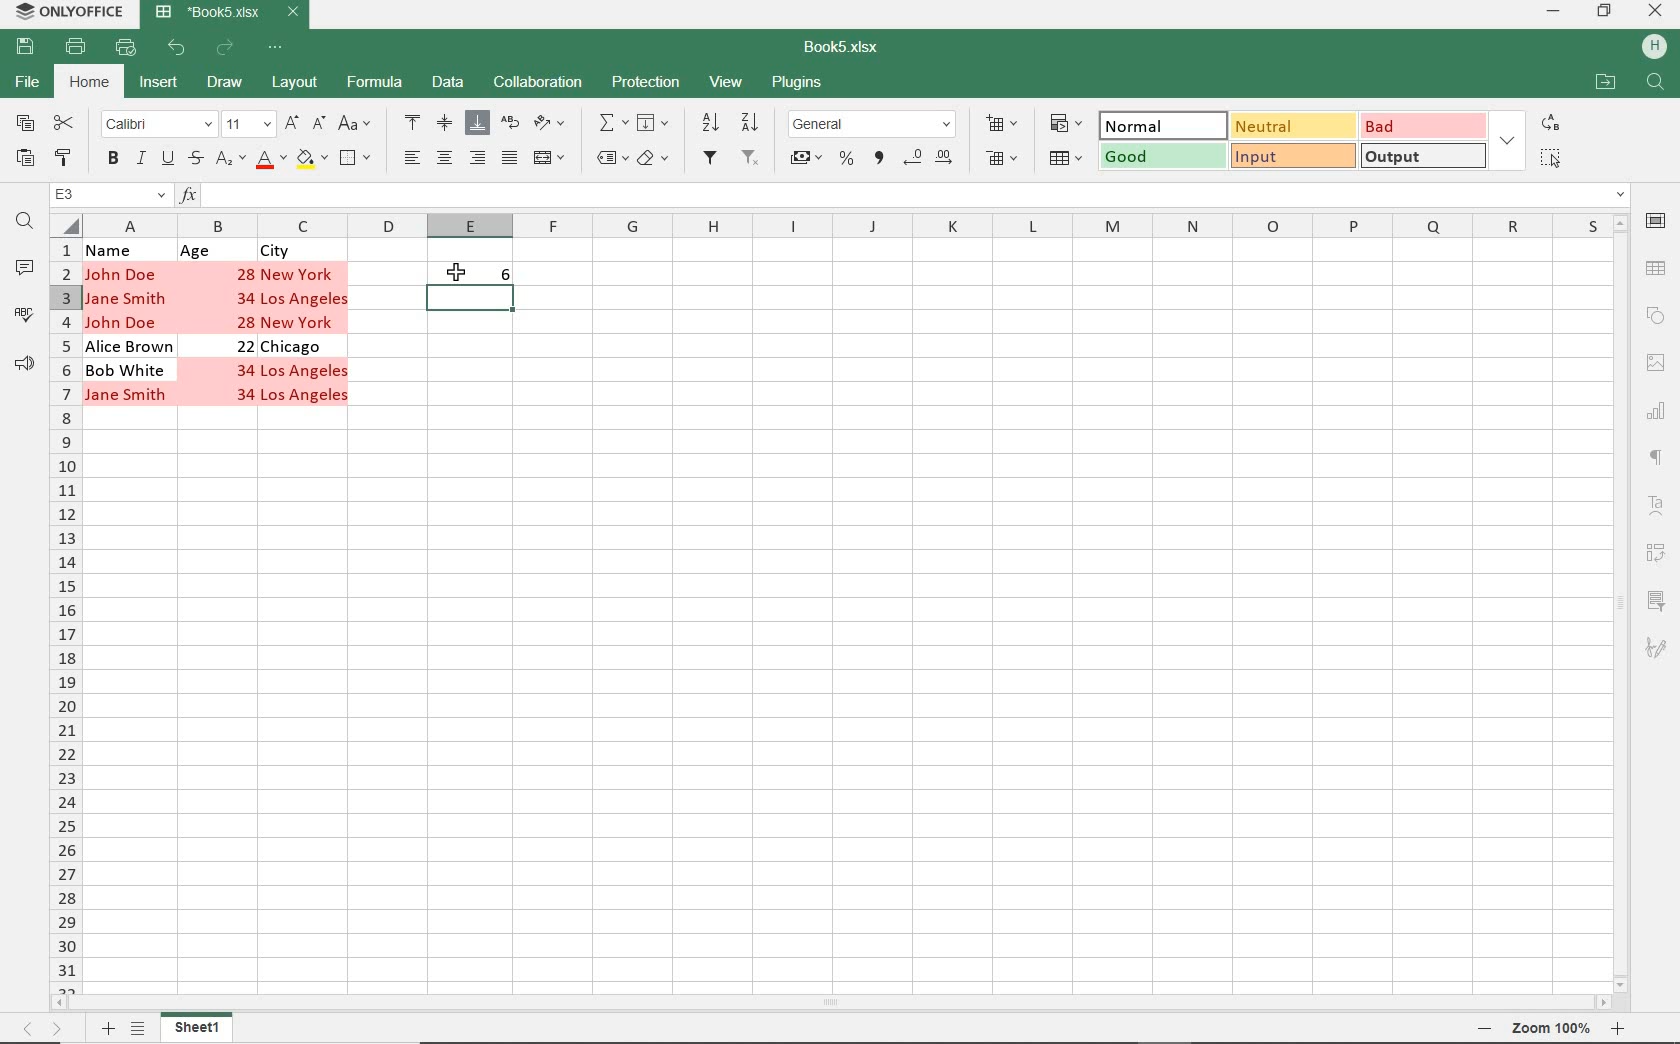  What do you see at coordinates (128, 370) in the screenshot?
I see `Bob White` at bounding box center [128, 370].